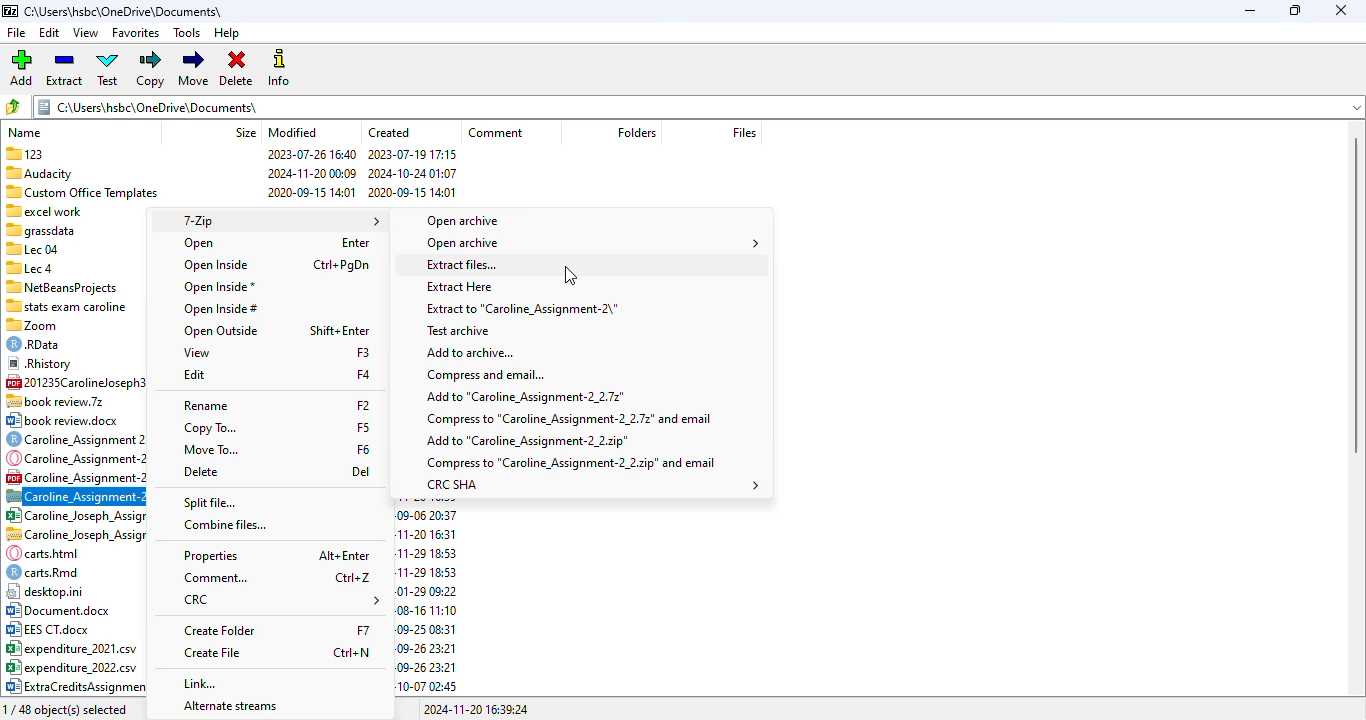 This screenshot has height=720, width=1366. Describe the element at coordinates (73, 304) in the screenshot. I see `| Bl stats exam caroline 2022-11-03 02:13 2022-11-03 02:12` at that location.